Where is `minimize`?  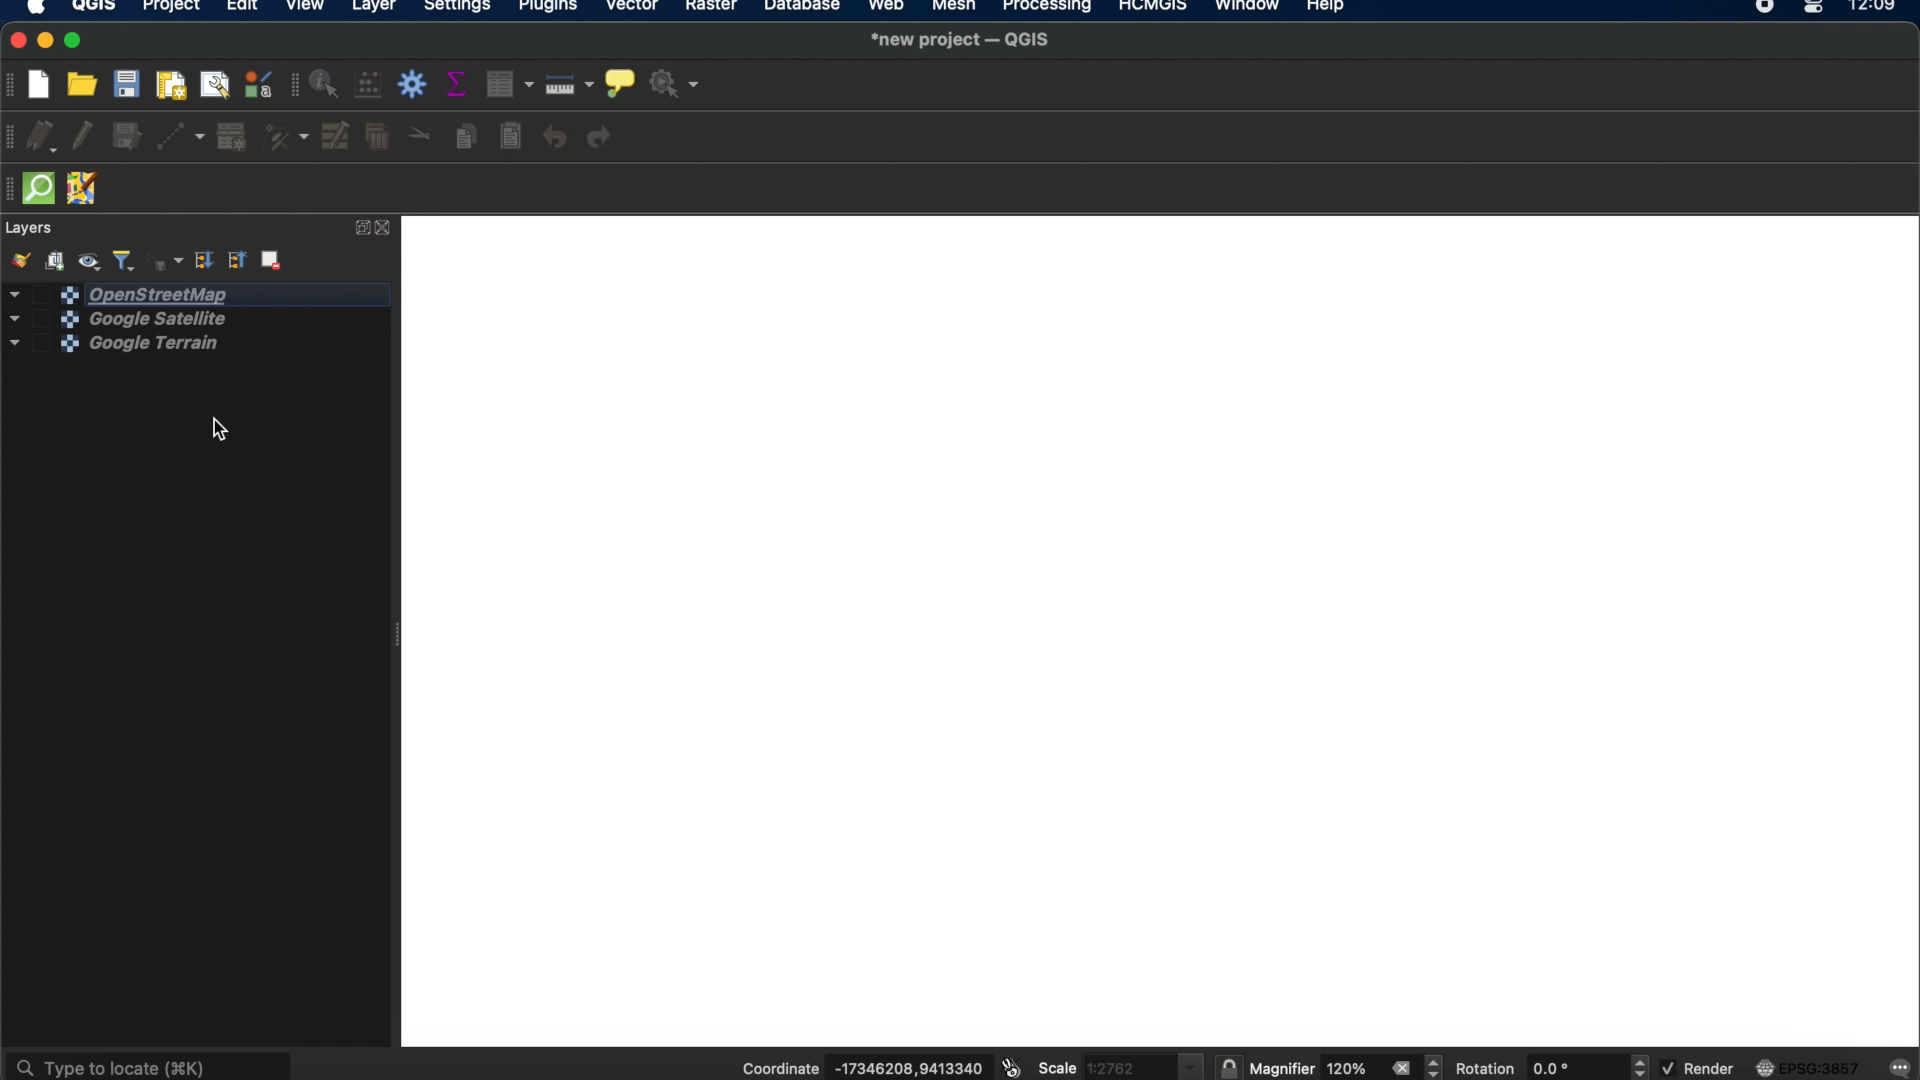 minimize is located at coordinates (47, 41).